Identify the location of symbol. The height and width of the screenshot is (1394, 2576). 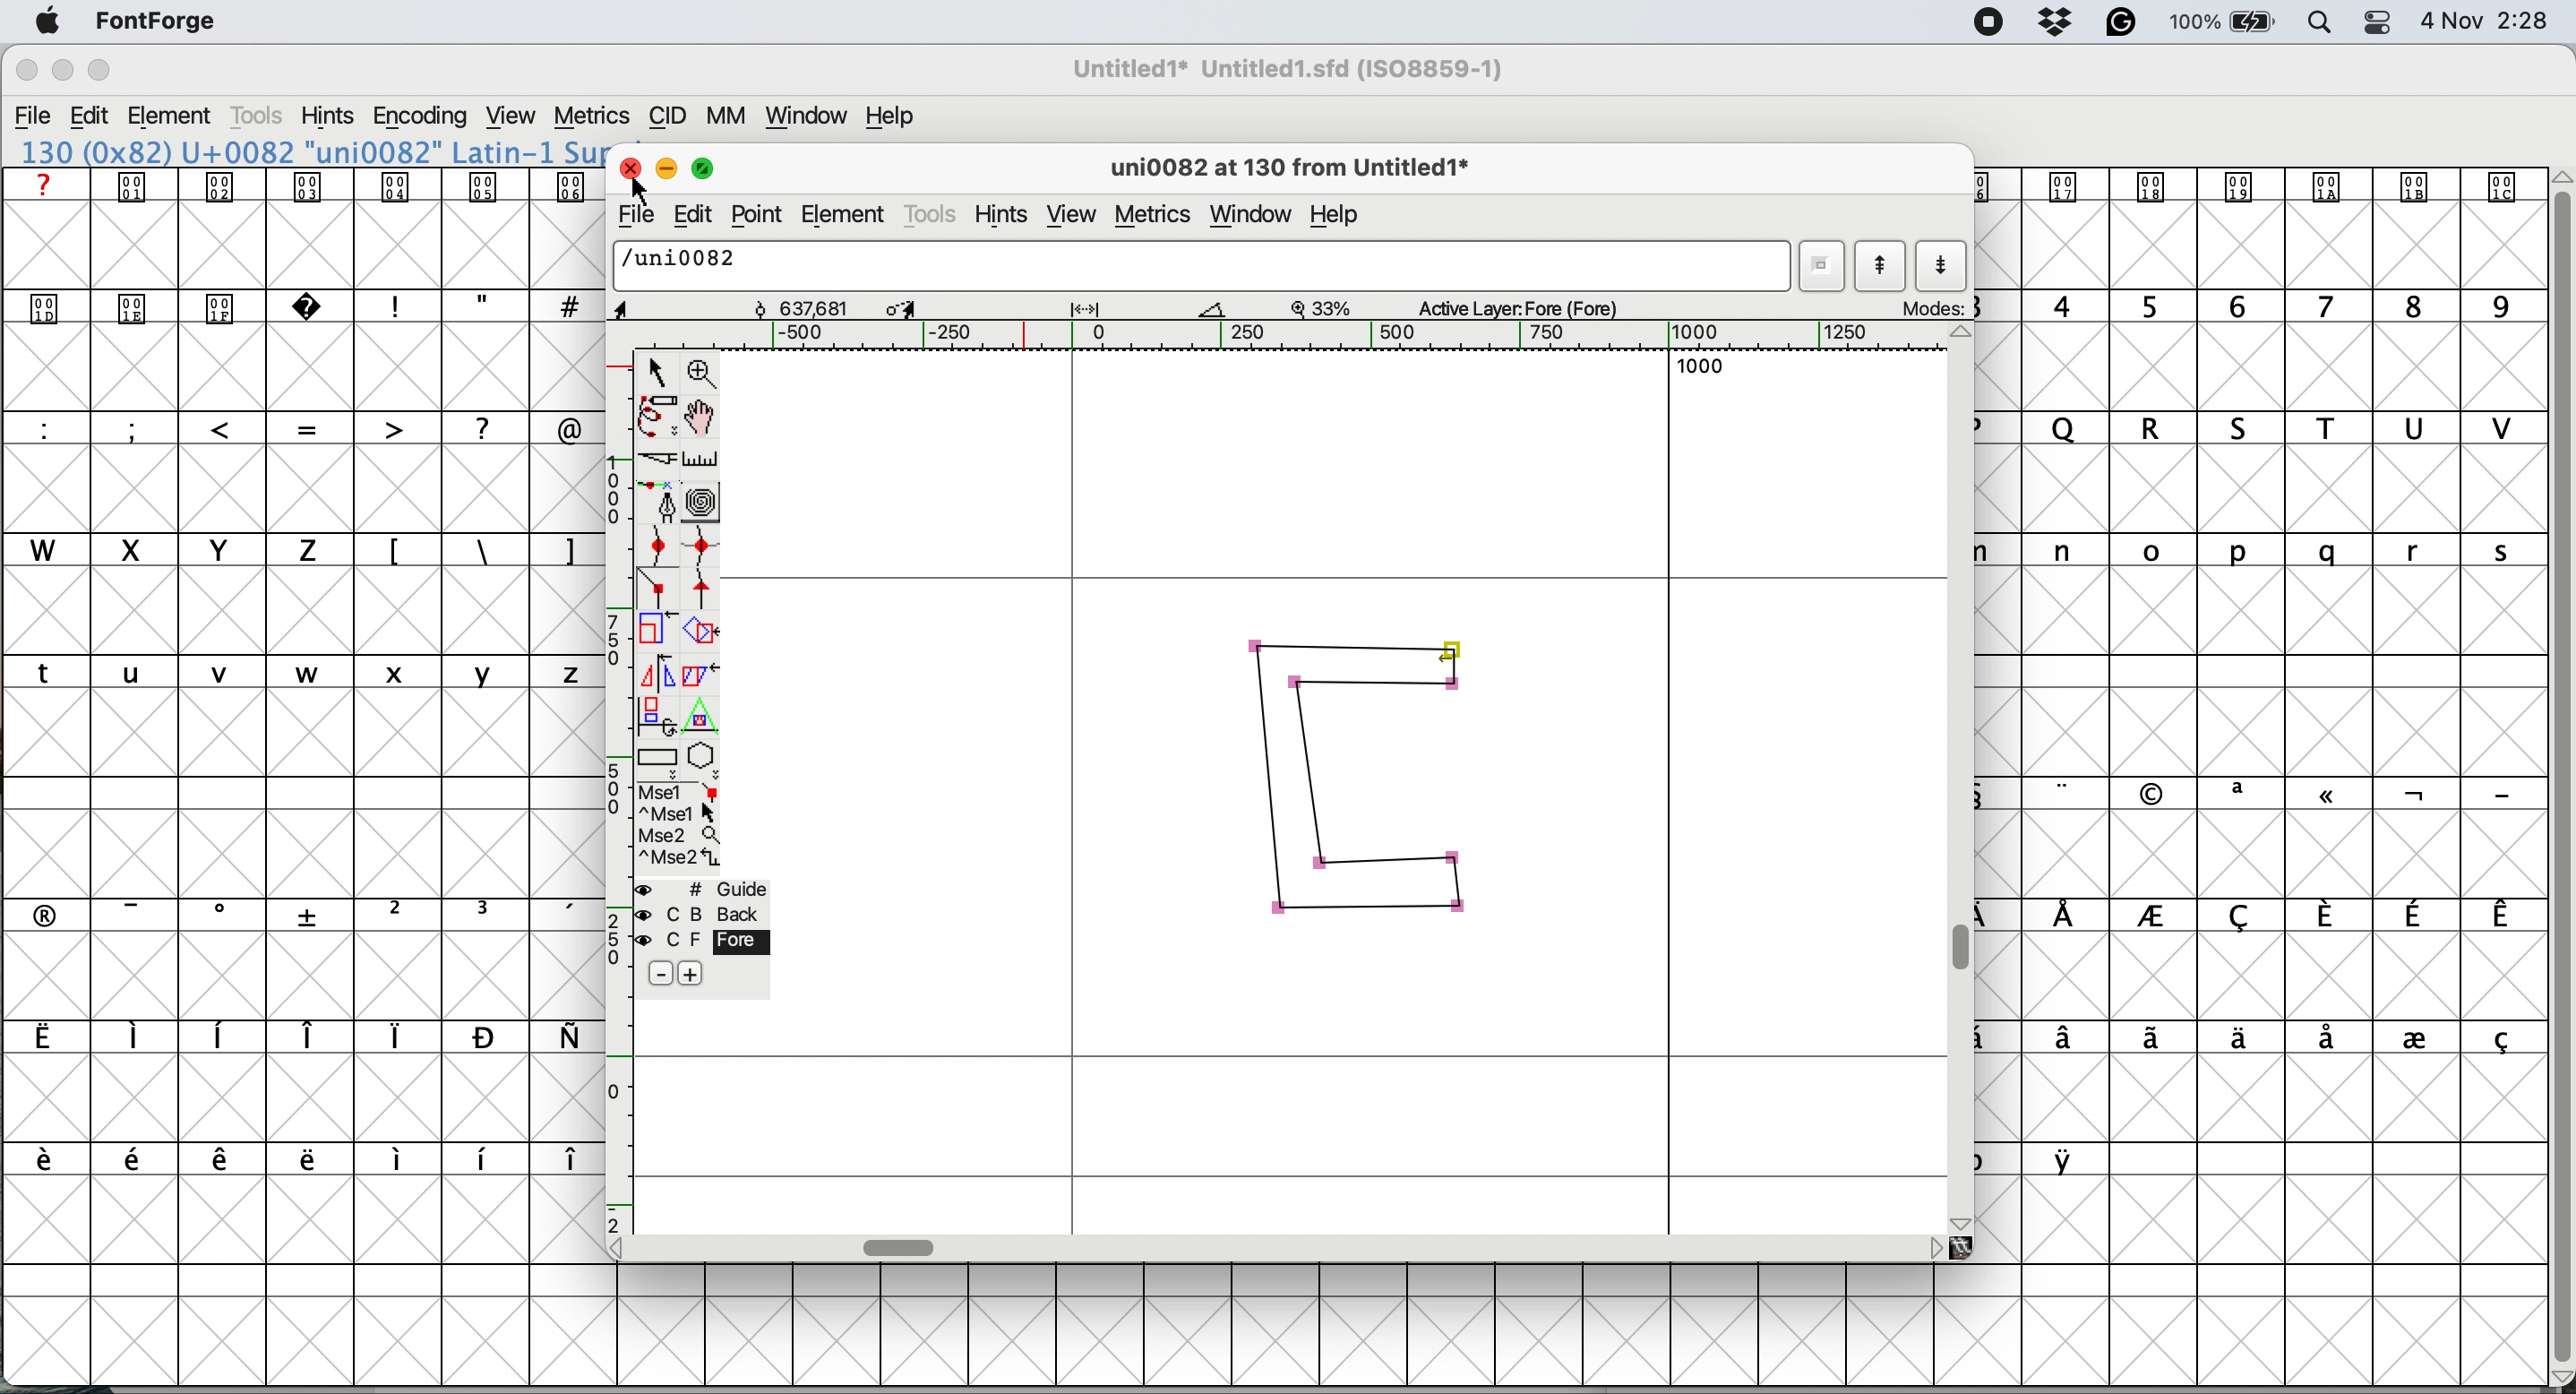
(2253, 185).